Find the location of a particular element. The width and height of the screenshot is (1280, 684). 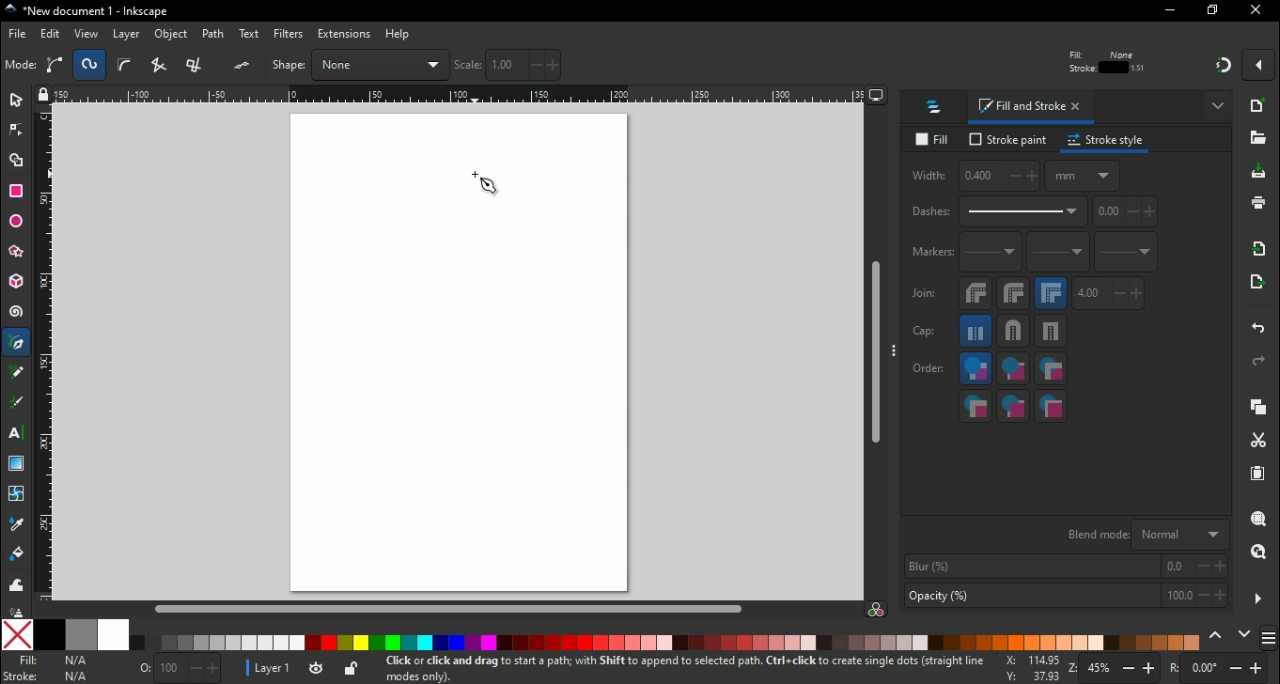

none is located at coordinates (16, 636).